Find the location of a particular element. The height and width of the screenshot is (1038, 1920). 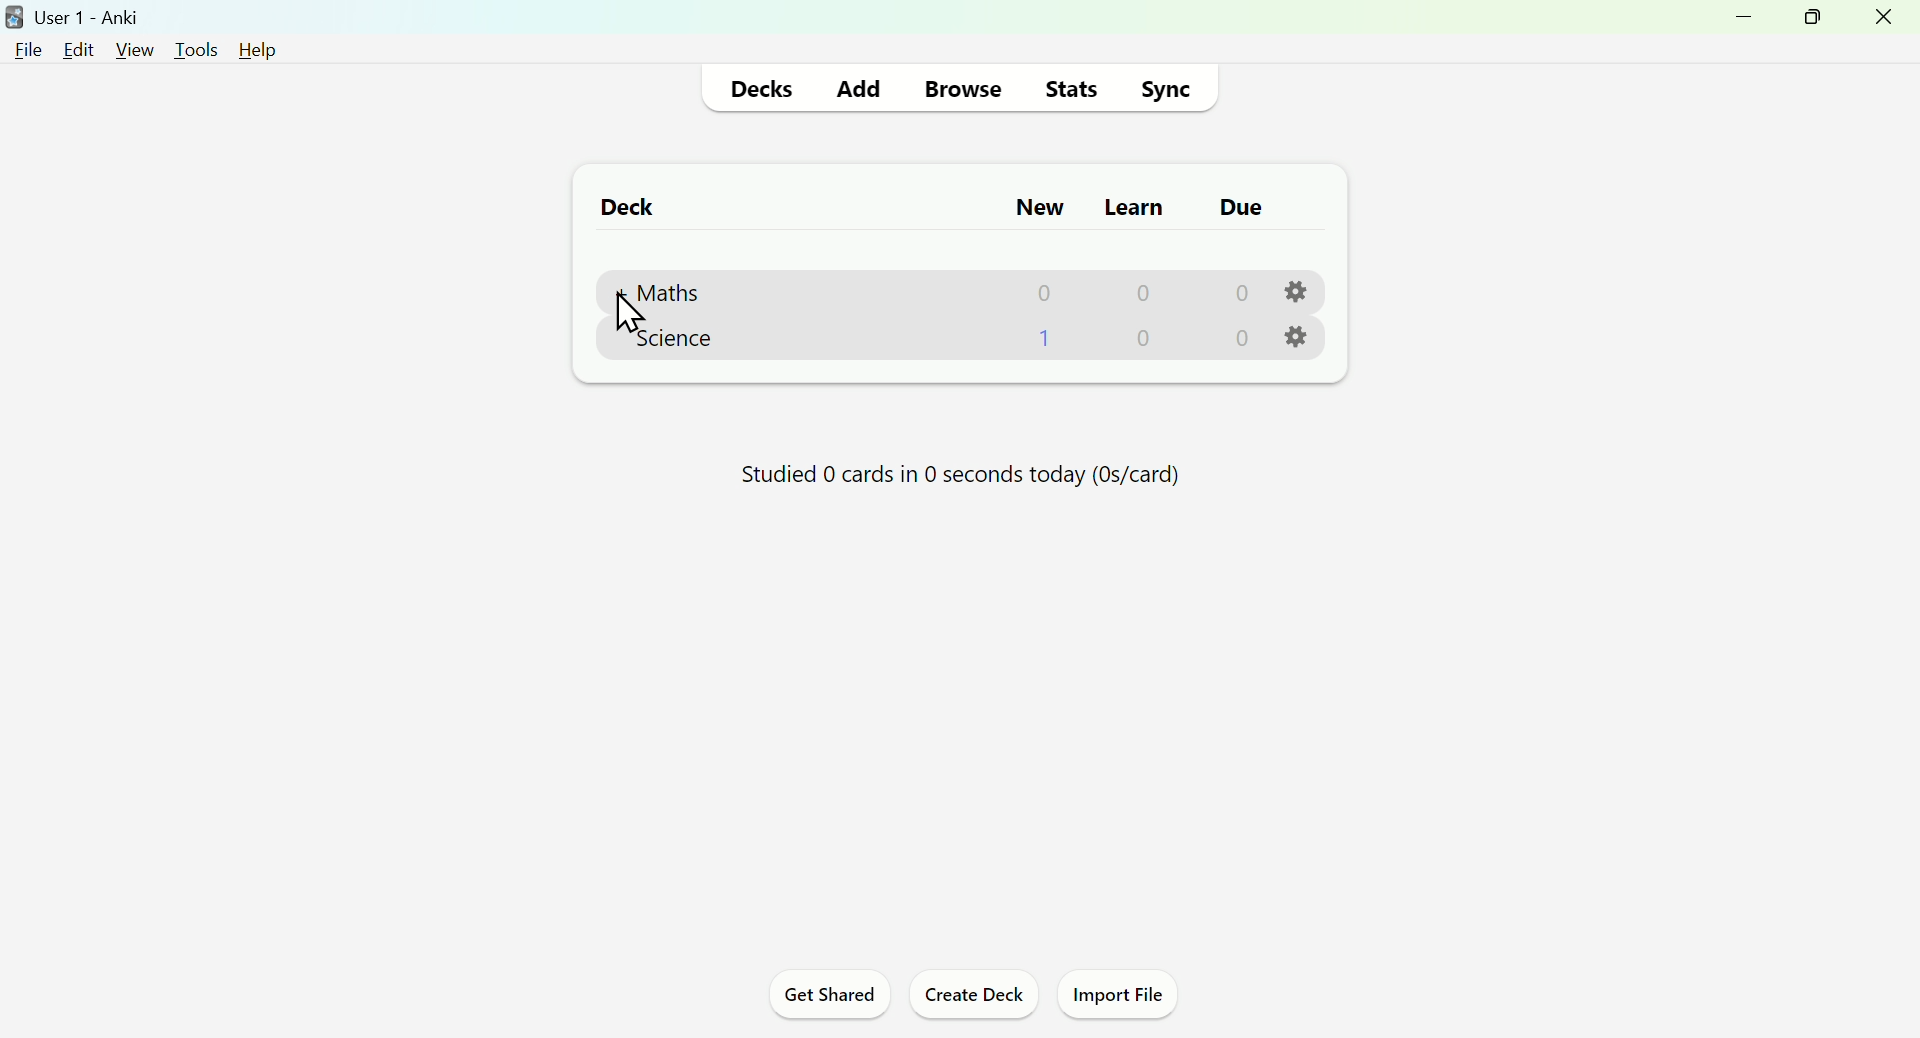

Edit is located at coordinates (84, 47).